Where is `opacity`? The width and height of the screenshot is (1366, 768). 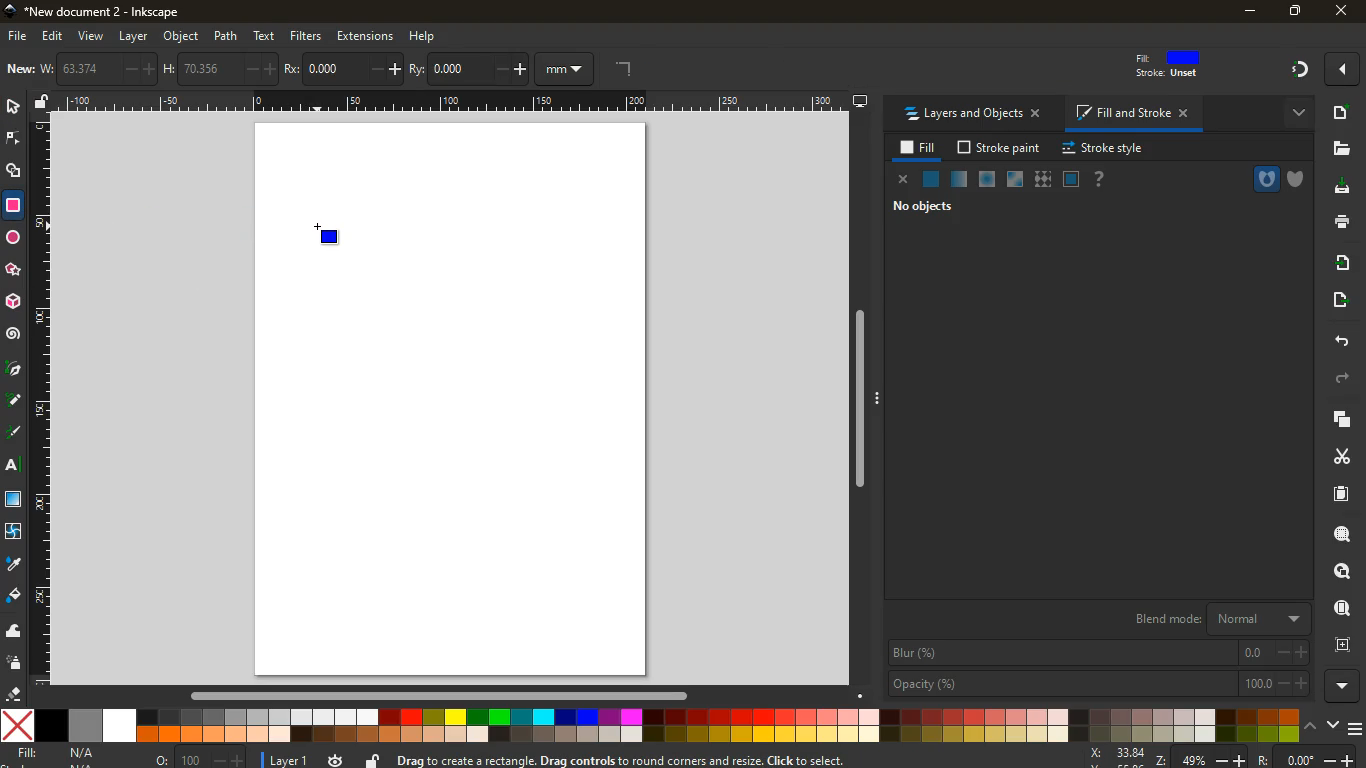 opacity is located at coordinates (959, 178).